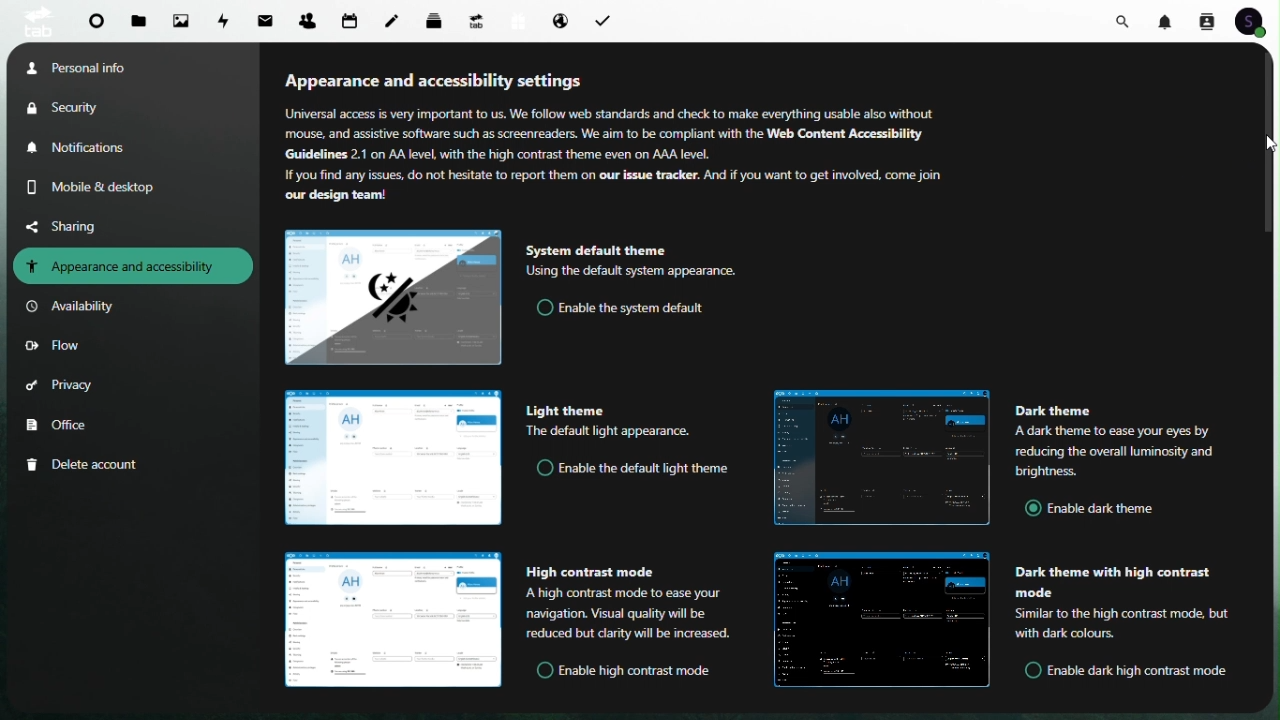  What do you see at coordinates (593, 572) in the screenshot?
I see `High contrast mode` at bounding box center [593, 572].